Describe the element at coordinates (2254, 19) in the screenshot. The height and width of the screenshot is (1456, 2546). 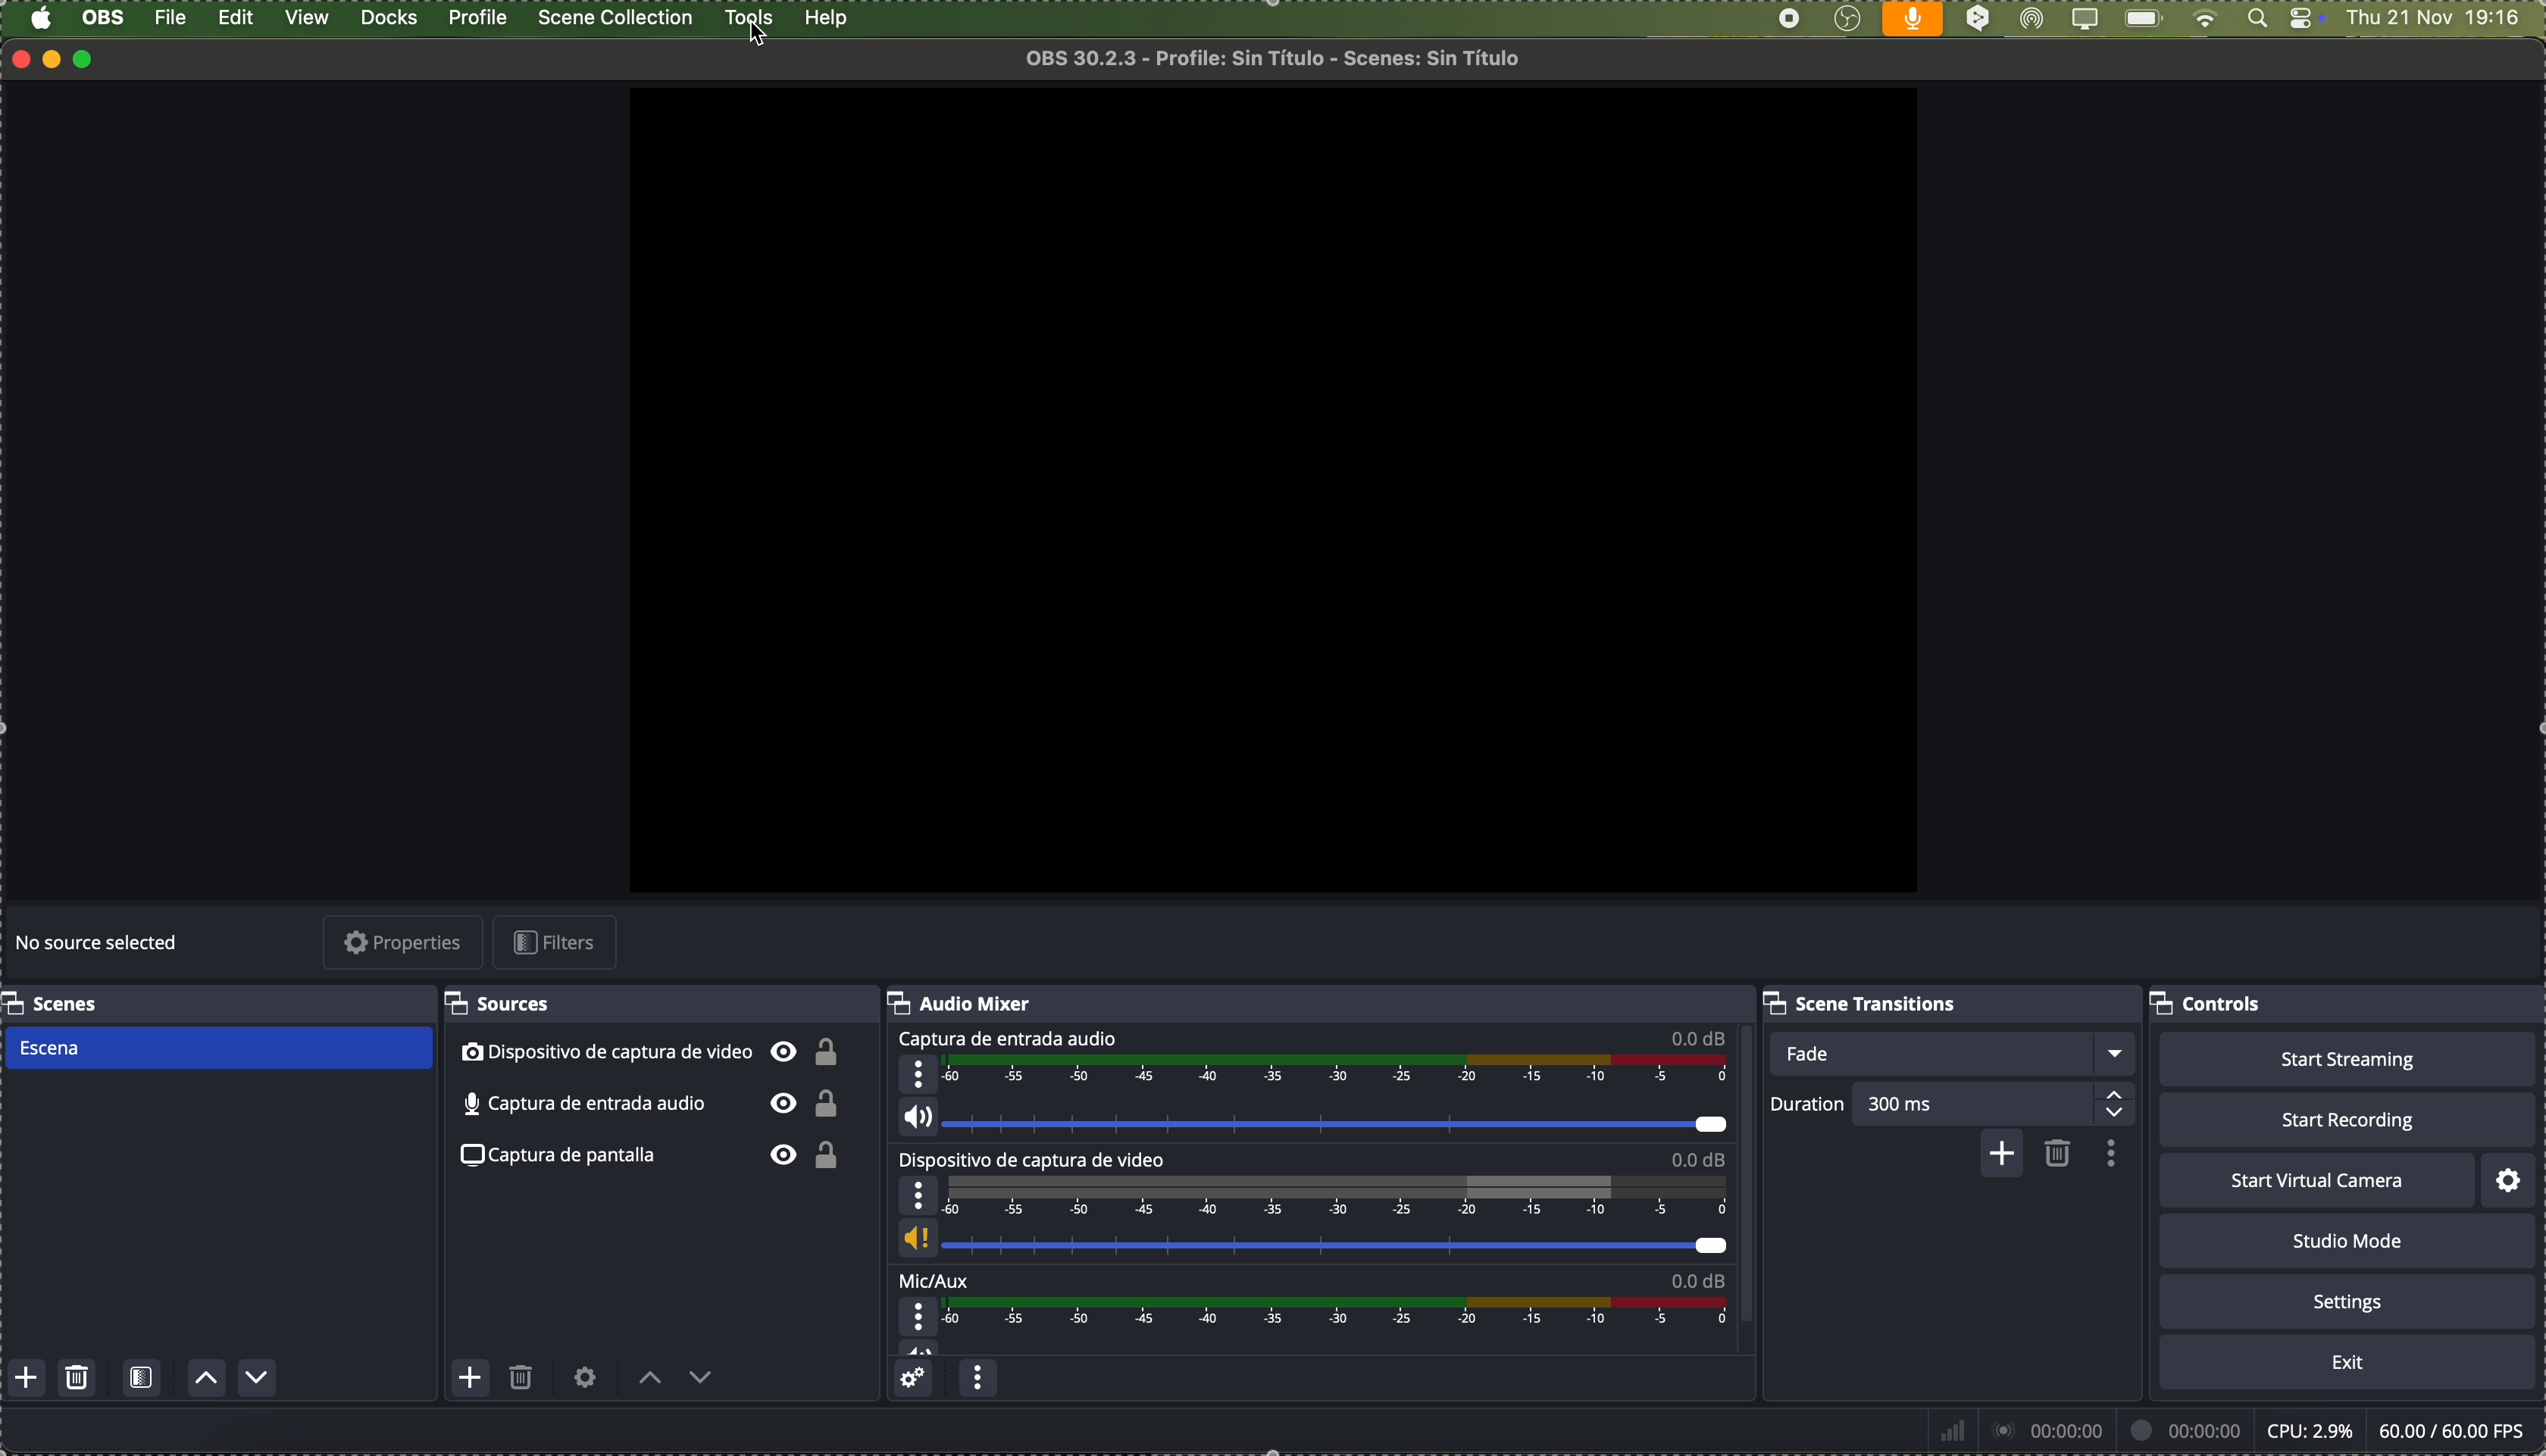
I see `Spotlight search` at that location.